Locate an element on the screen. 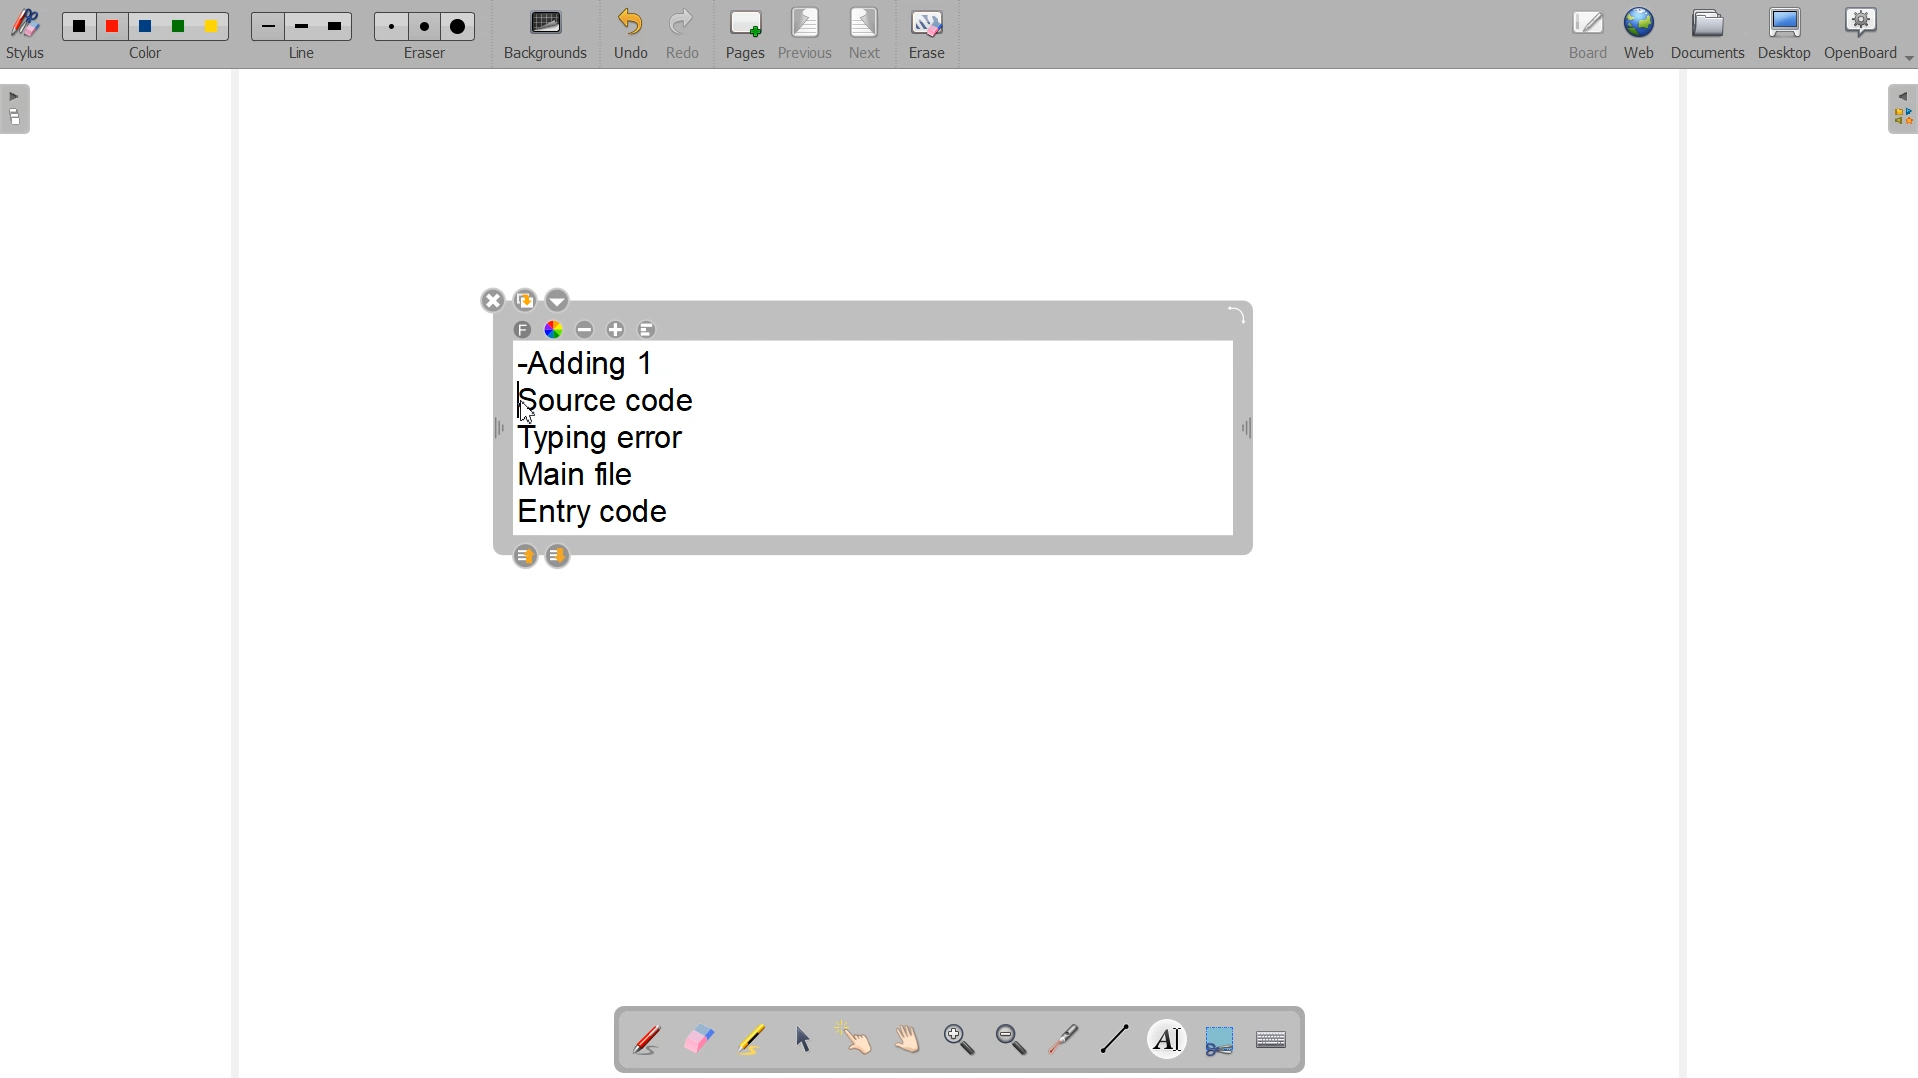 The width and height of the screenshot is (1918, 1078). Highlight is located at coordinates (753, 1038).